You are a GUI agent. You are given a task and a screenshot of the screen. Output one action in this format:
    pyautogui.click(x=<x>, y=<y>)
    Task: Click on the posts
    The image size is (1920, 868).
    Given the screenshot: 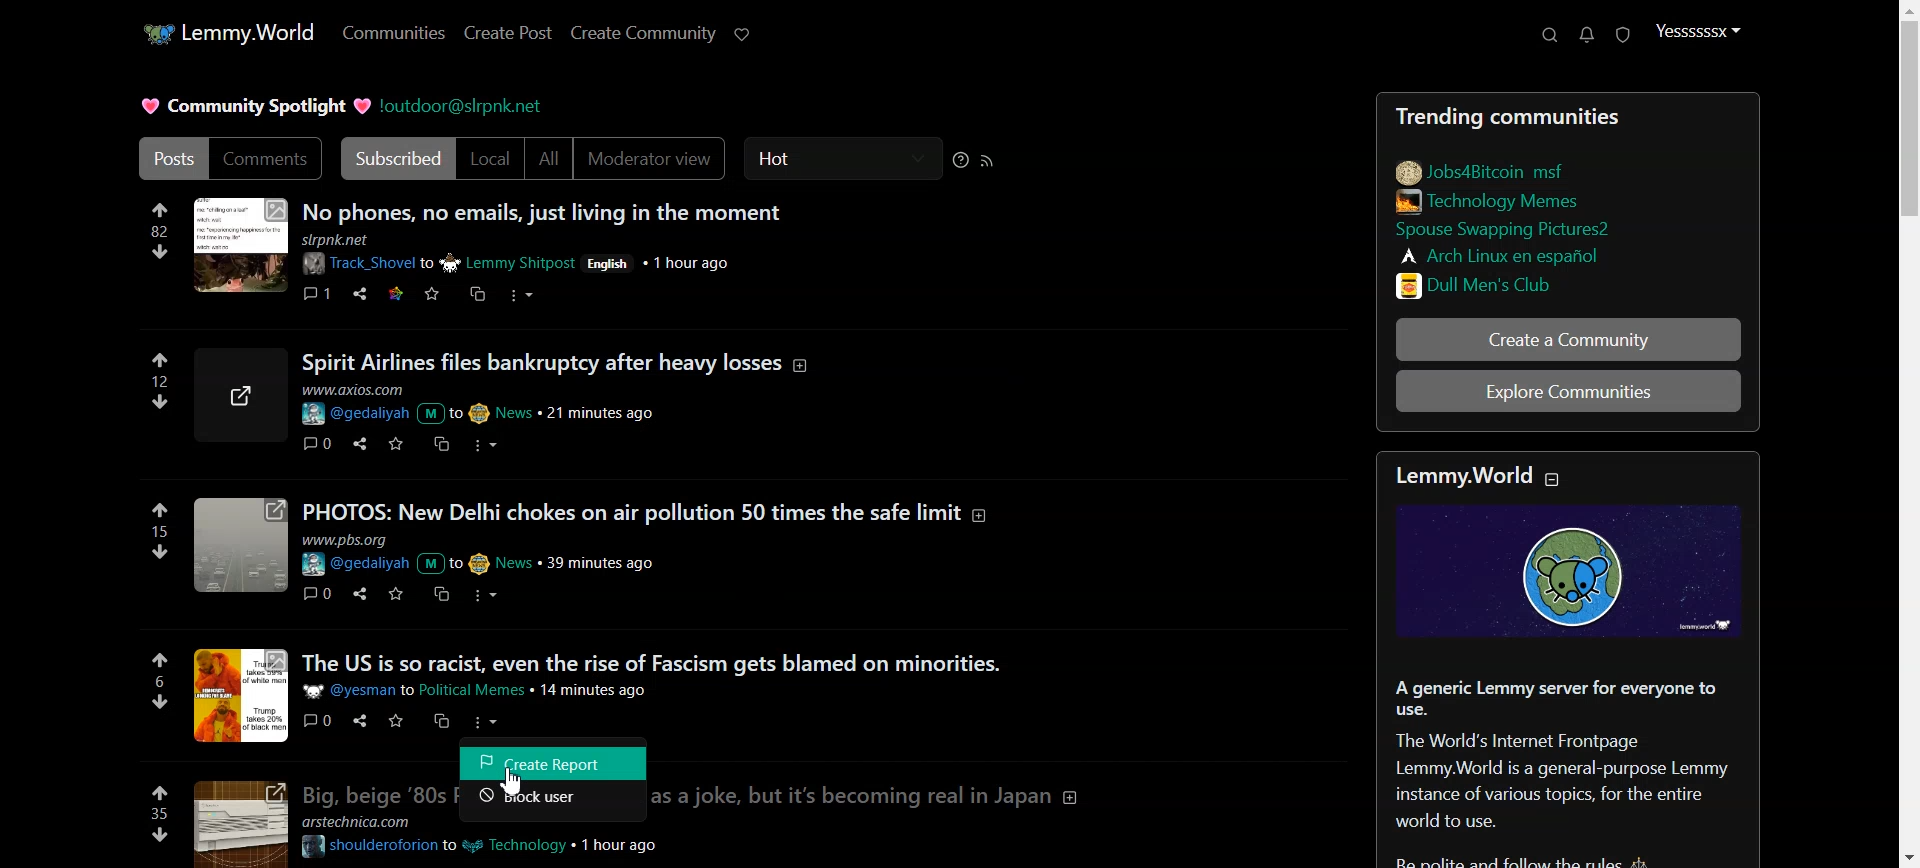 What is the action you would take?
    pyautogui.click(x=654, y=511)
    